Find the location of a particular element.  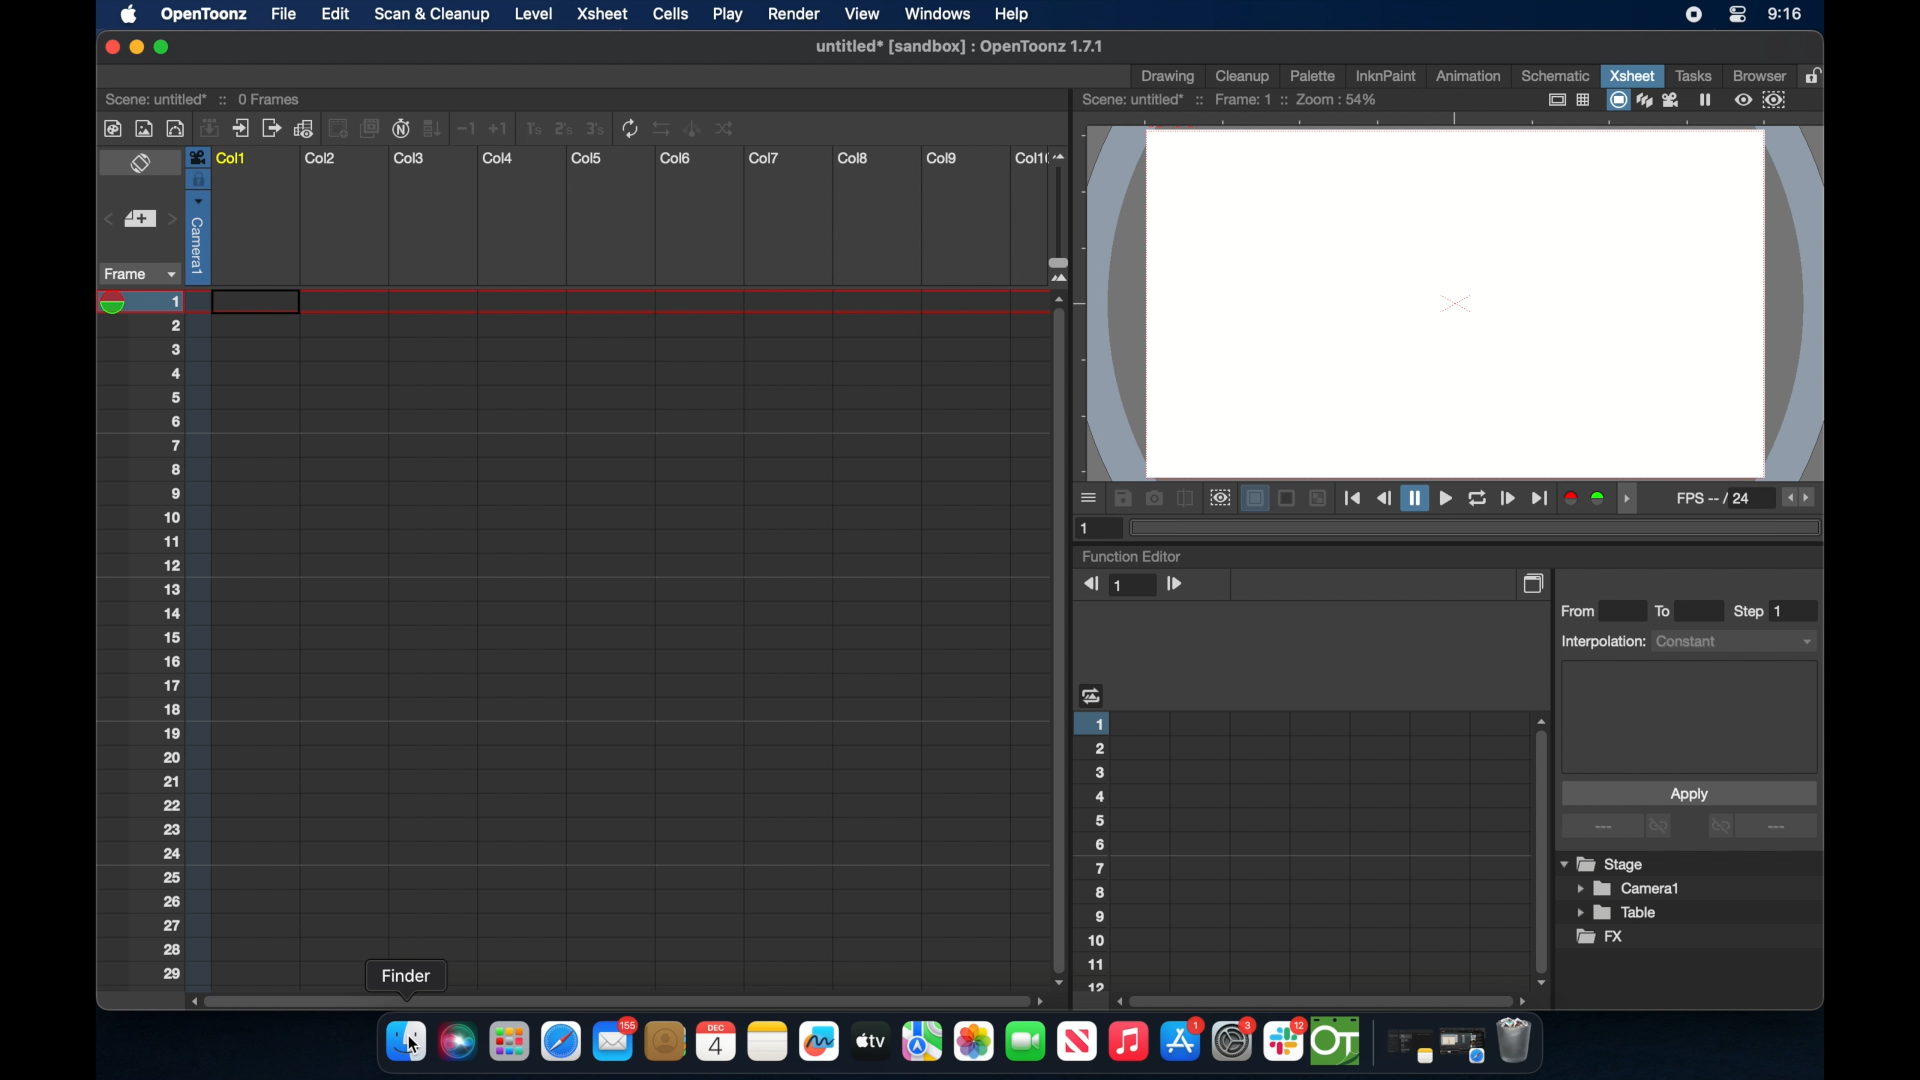

safari is located at coordinates (1463, 1046).